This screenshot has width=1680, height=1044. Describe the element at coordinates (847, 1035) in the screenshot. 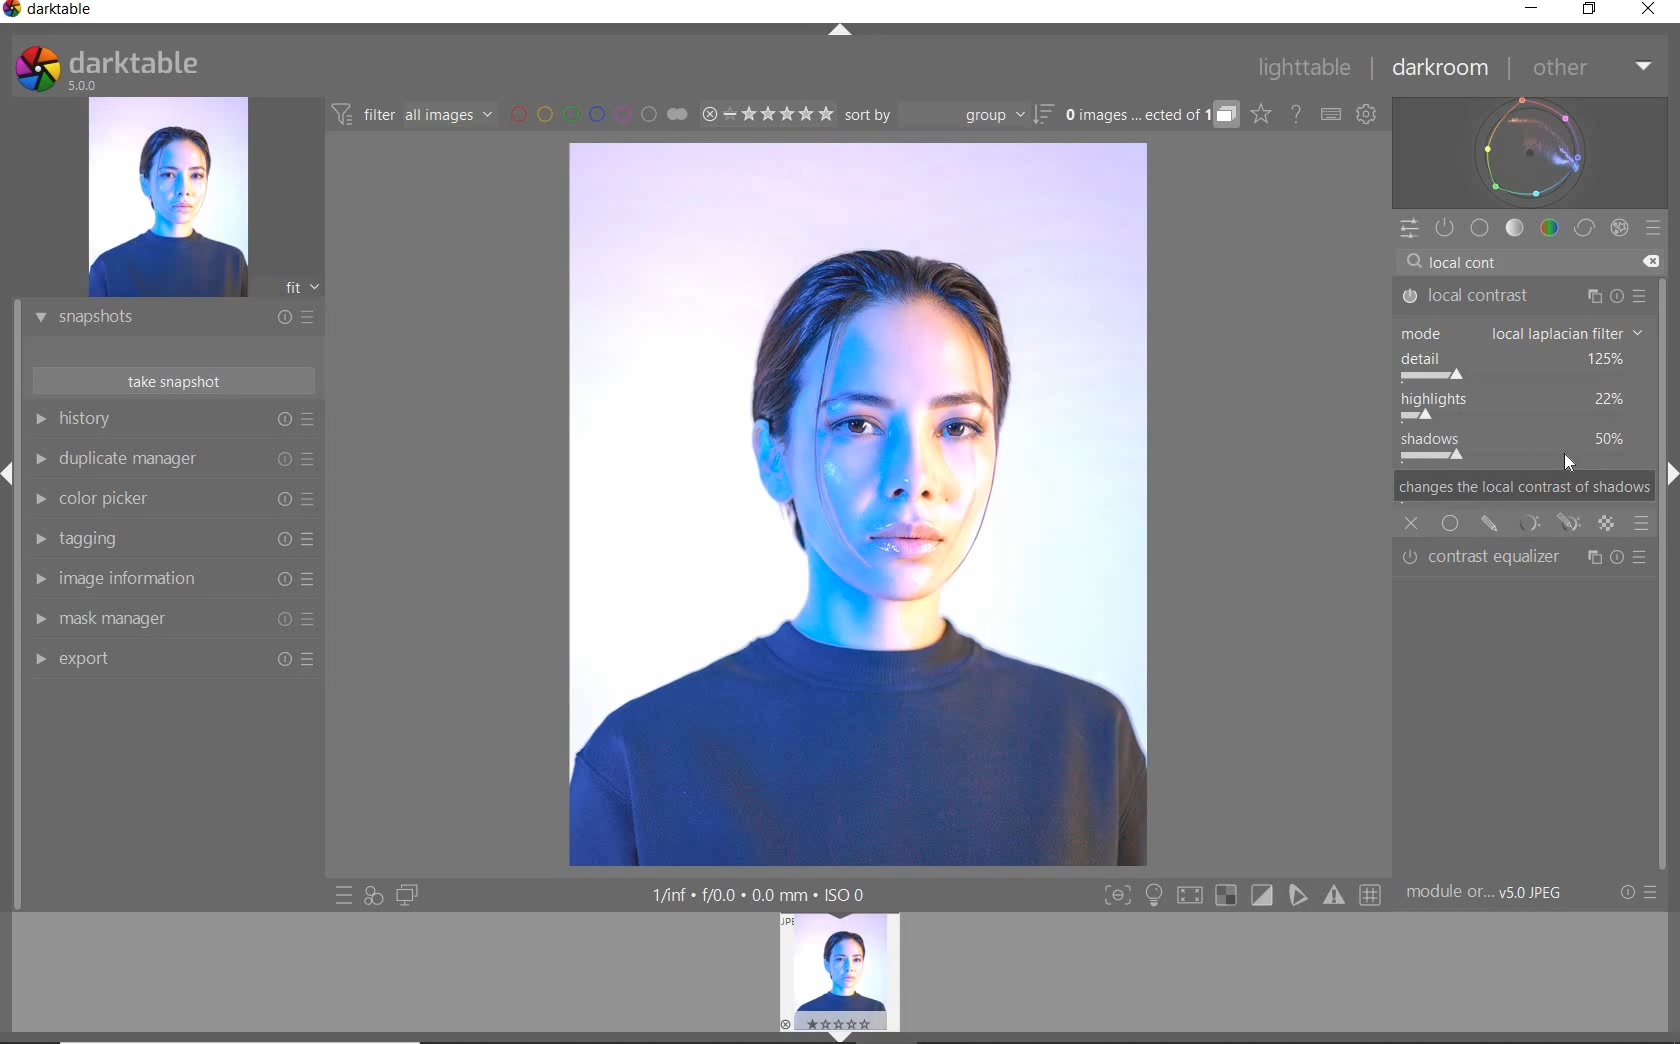

I see `EXPAND/COLLAPSE` at that location.